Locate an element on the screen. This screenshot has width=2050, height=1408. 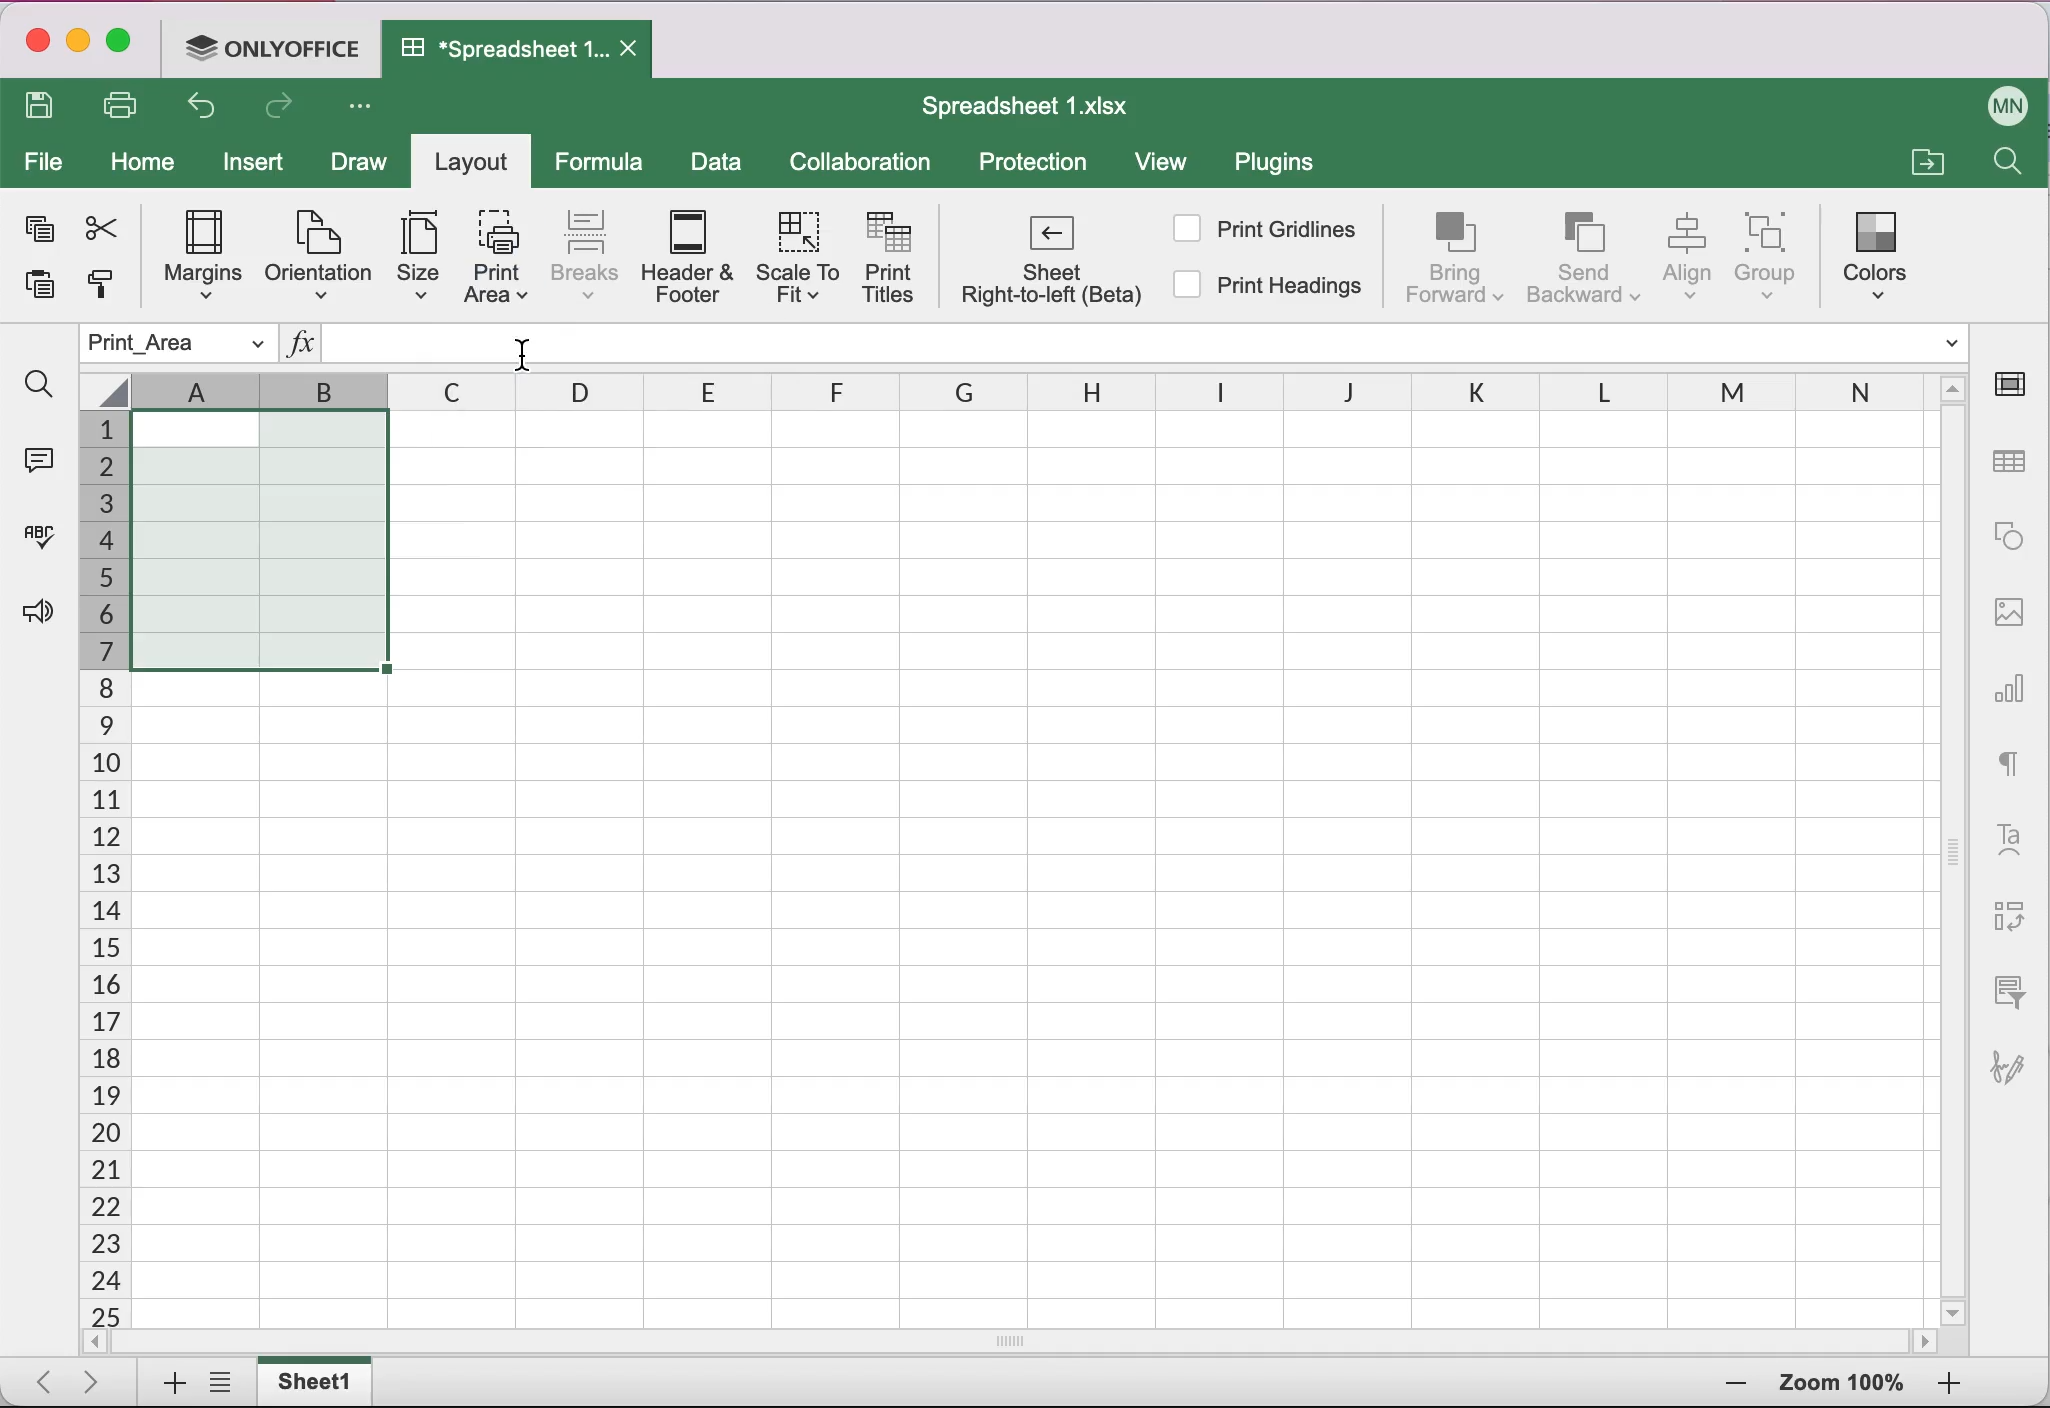
formula is located at coordinates (605, 162).